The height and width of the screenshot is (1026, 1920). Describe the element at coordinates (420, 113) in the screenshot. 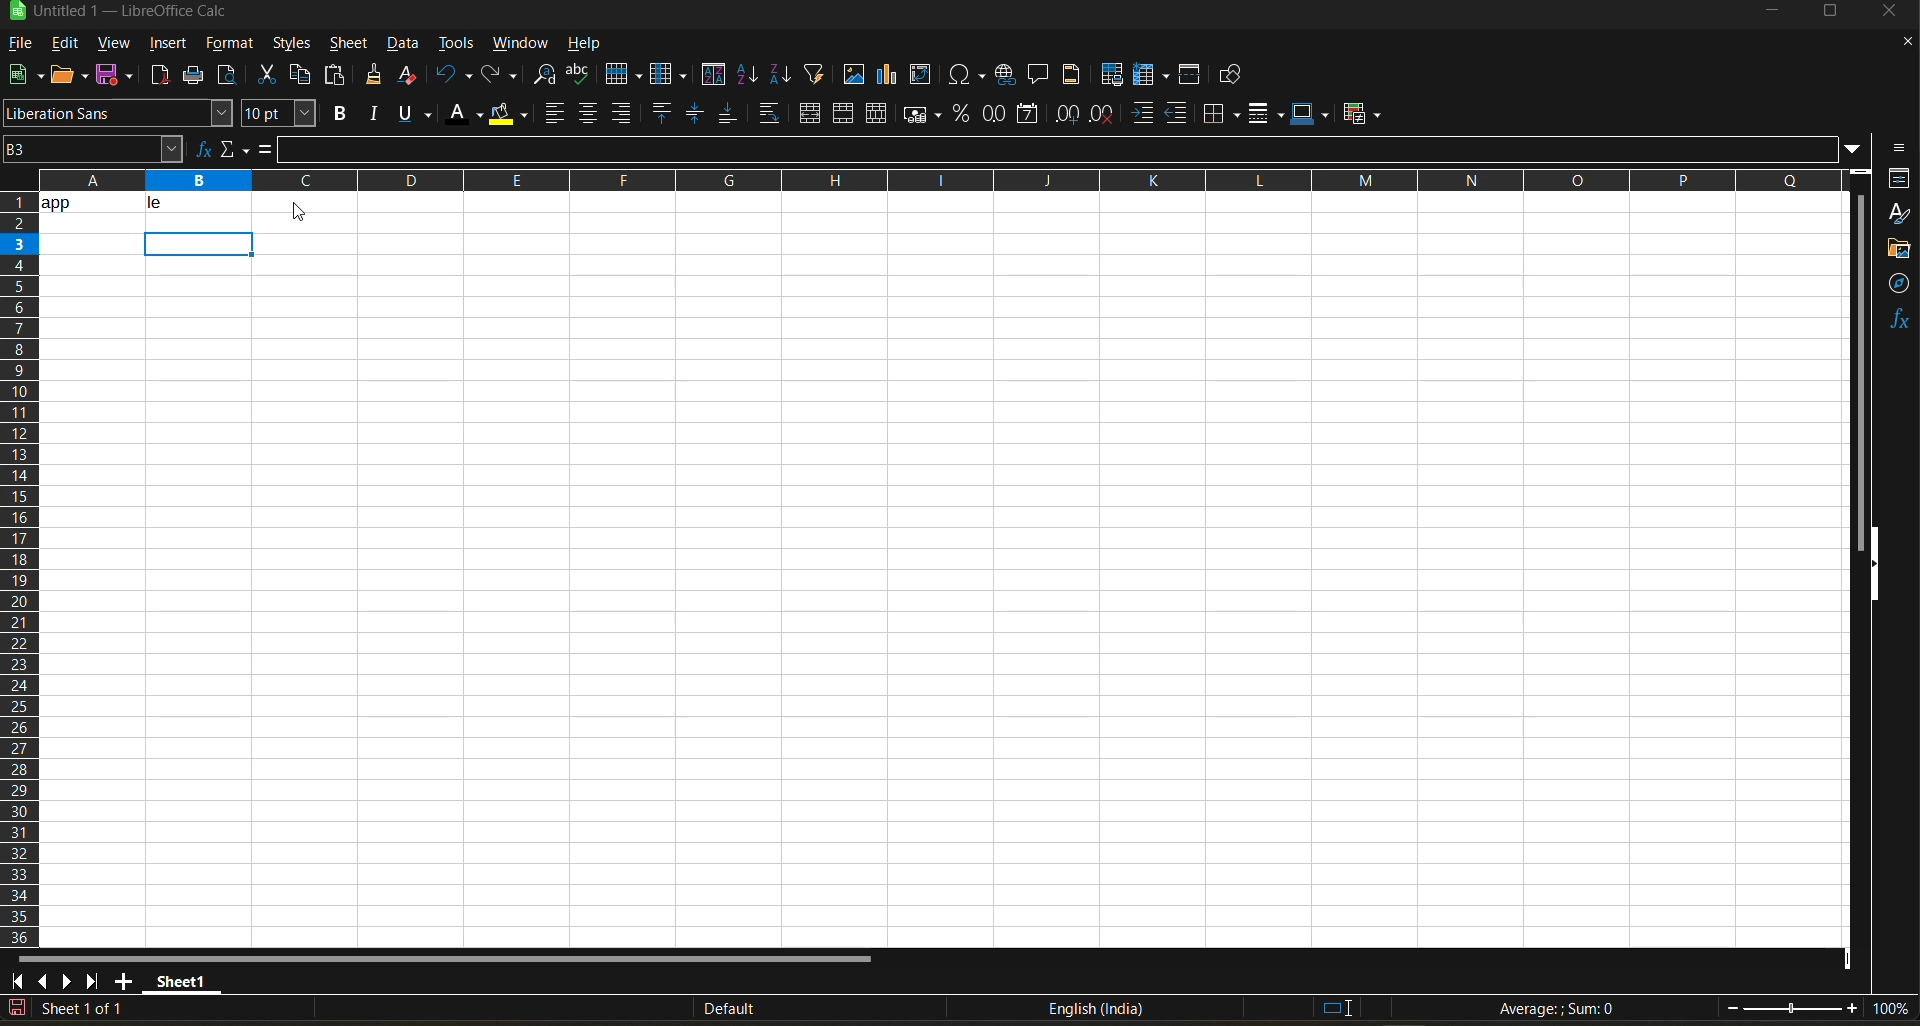

I see `underline` at that location.